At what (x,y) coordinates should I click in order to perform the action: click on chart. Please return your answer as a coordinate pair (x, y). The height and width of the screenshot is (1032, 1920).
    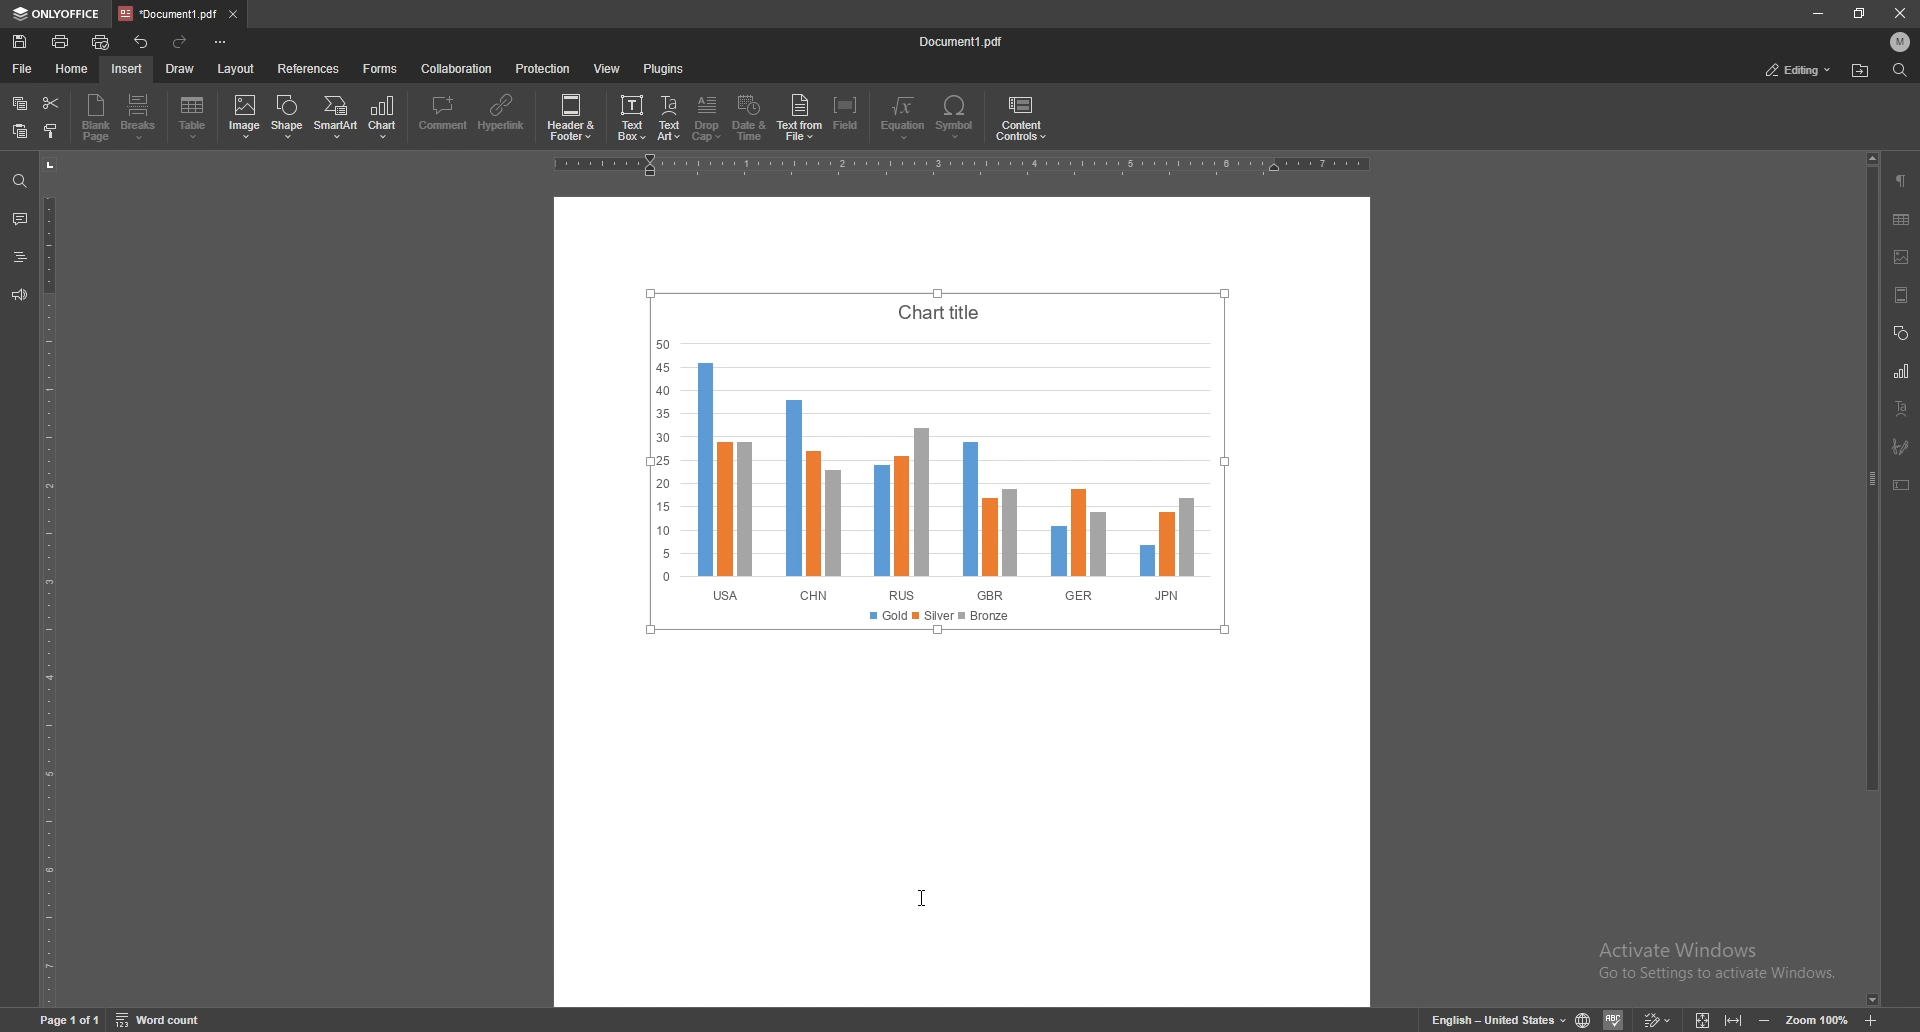
    Looking at the image, I should click on (1903, 369).